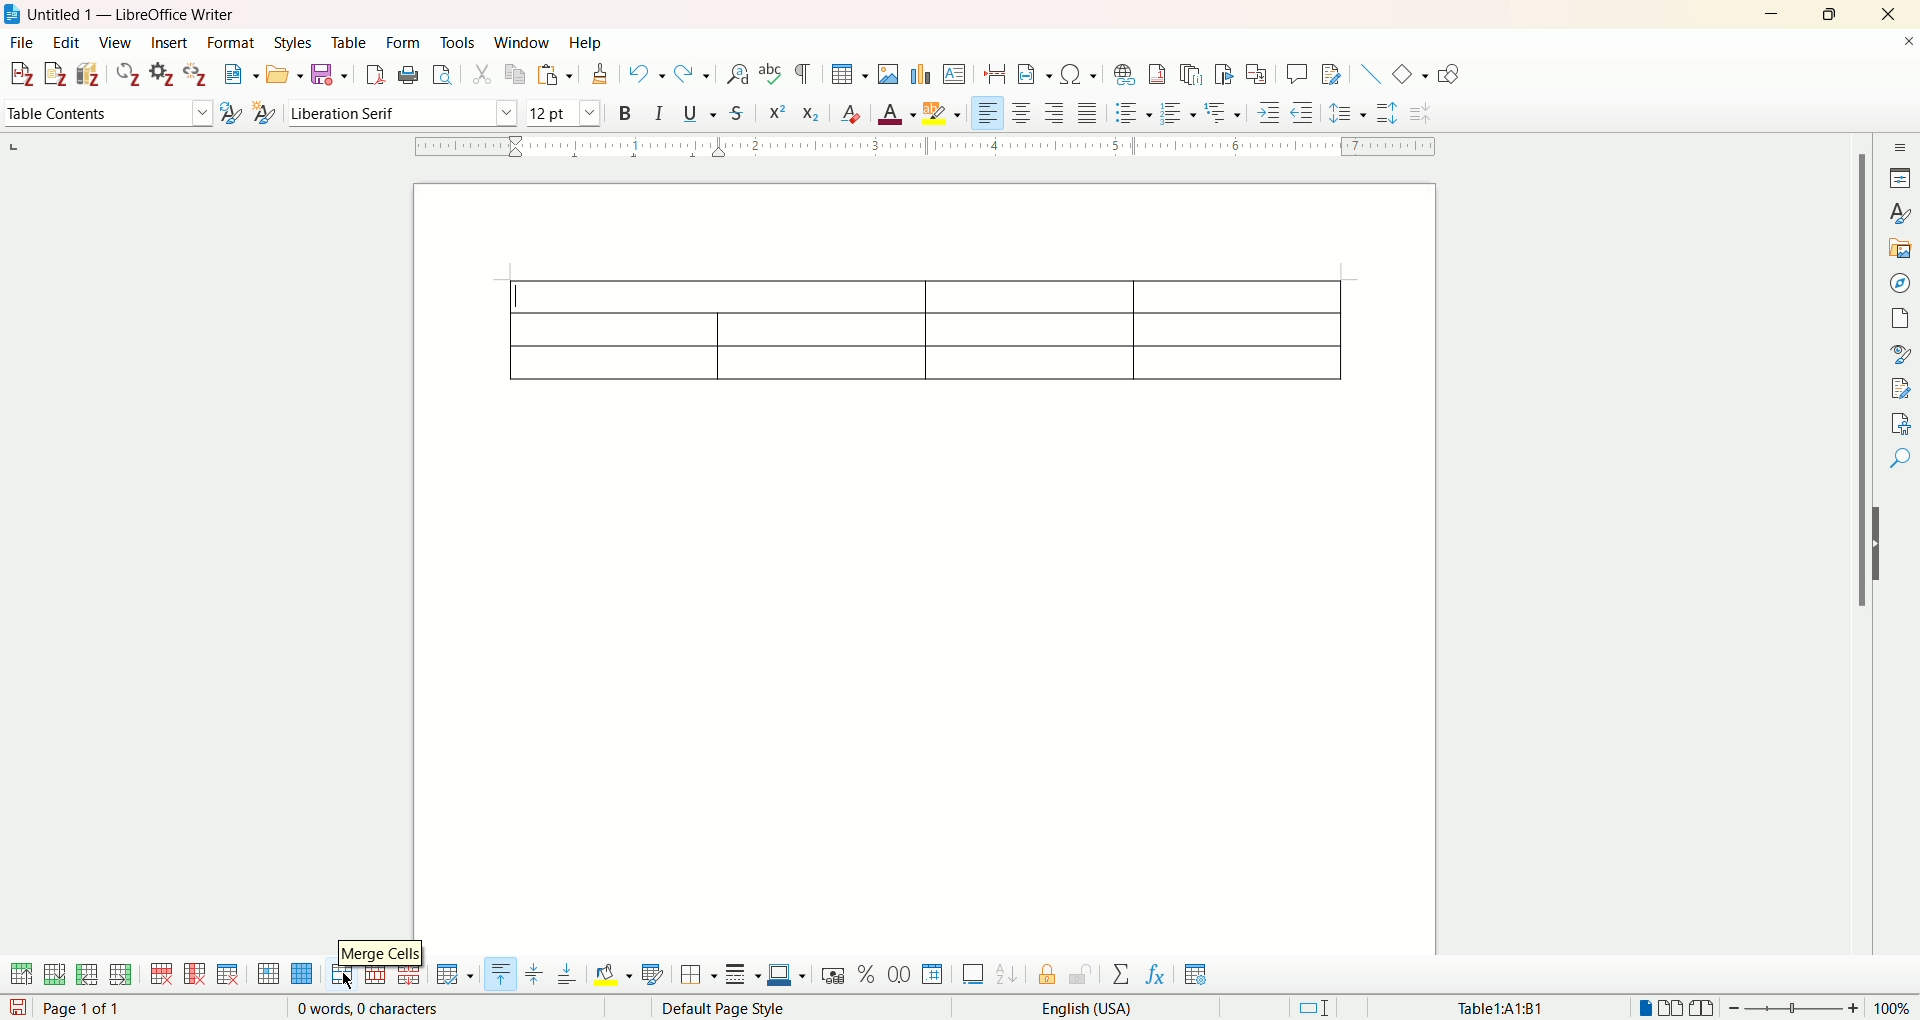  What do you see at coordinates (195, 74) in the screenshot?
I see `unlink citations` at bounding box center [195, 74].